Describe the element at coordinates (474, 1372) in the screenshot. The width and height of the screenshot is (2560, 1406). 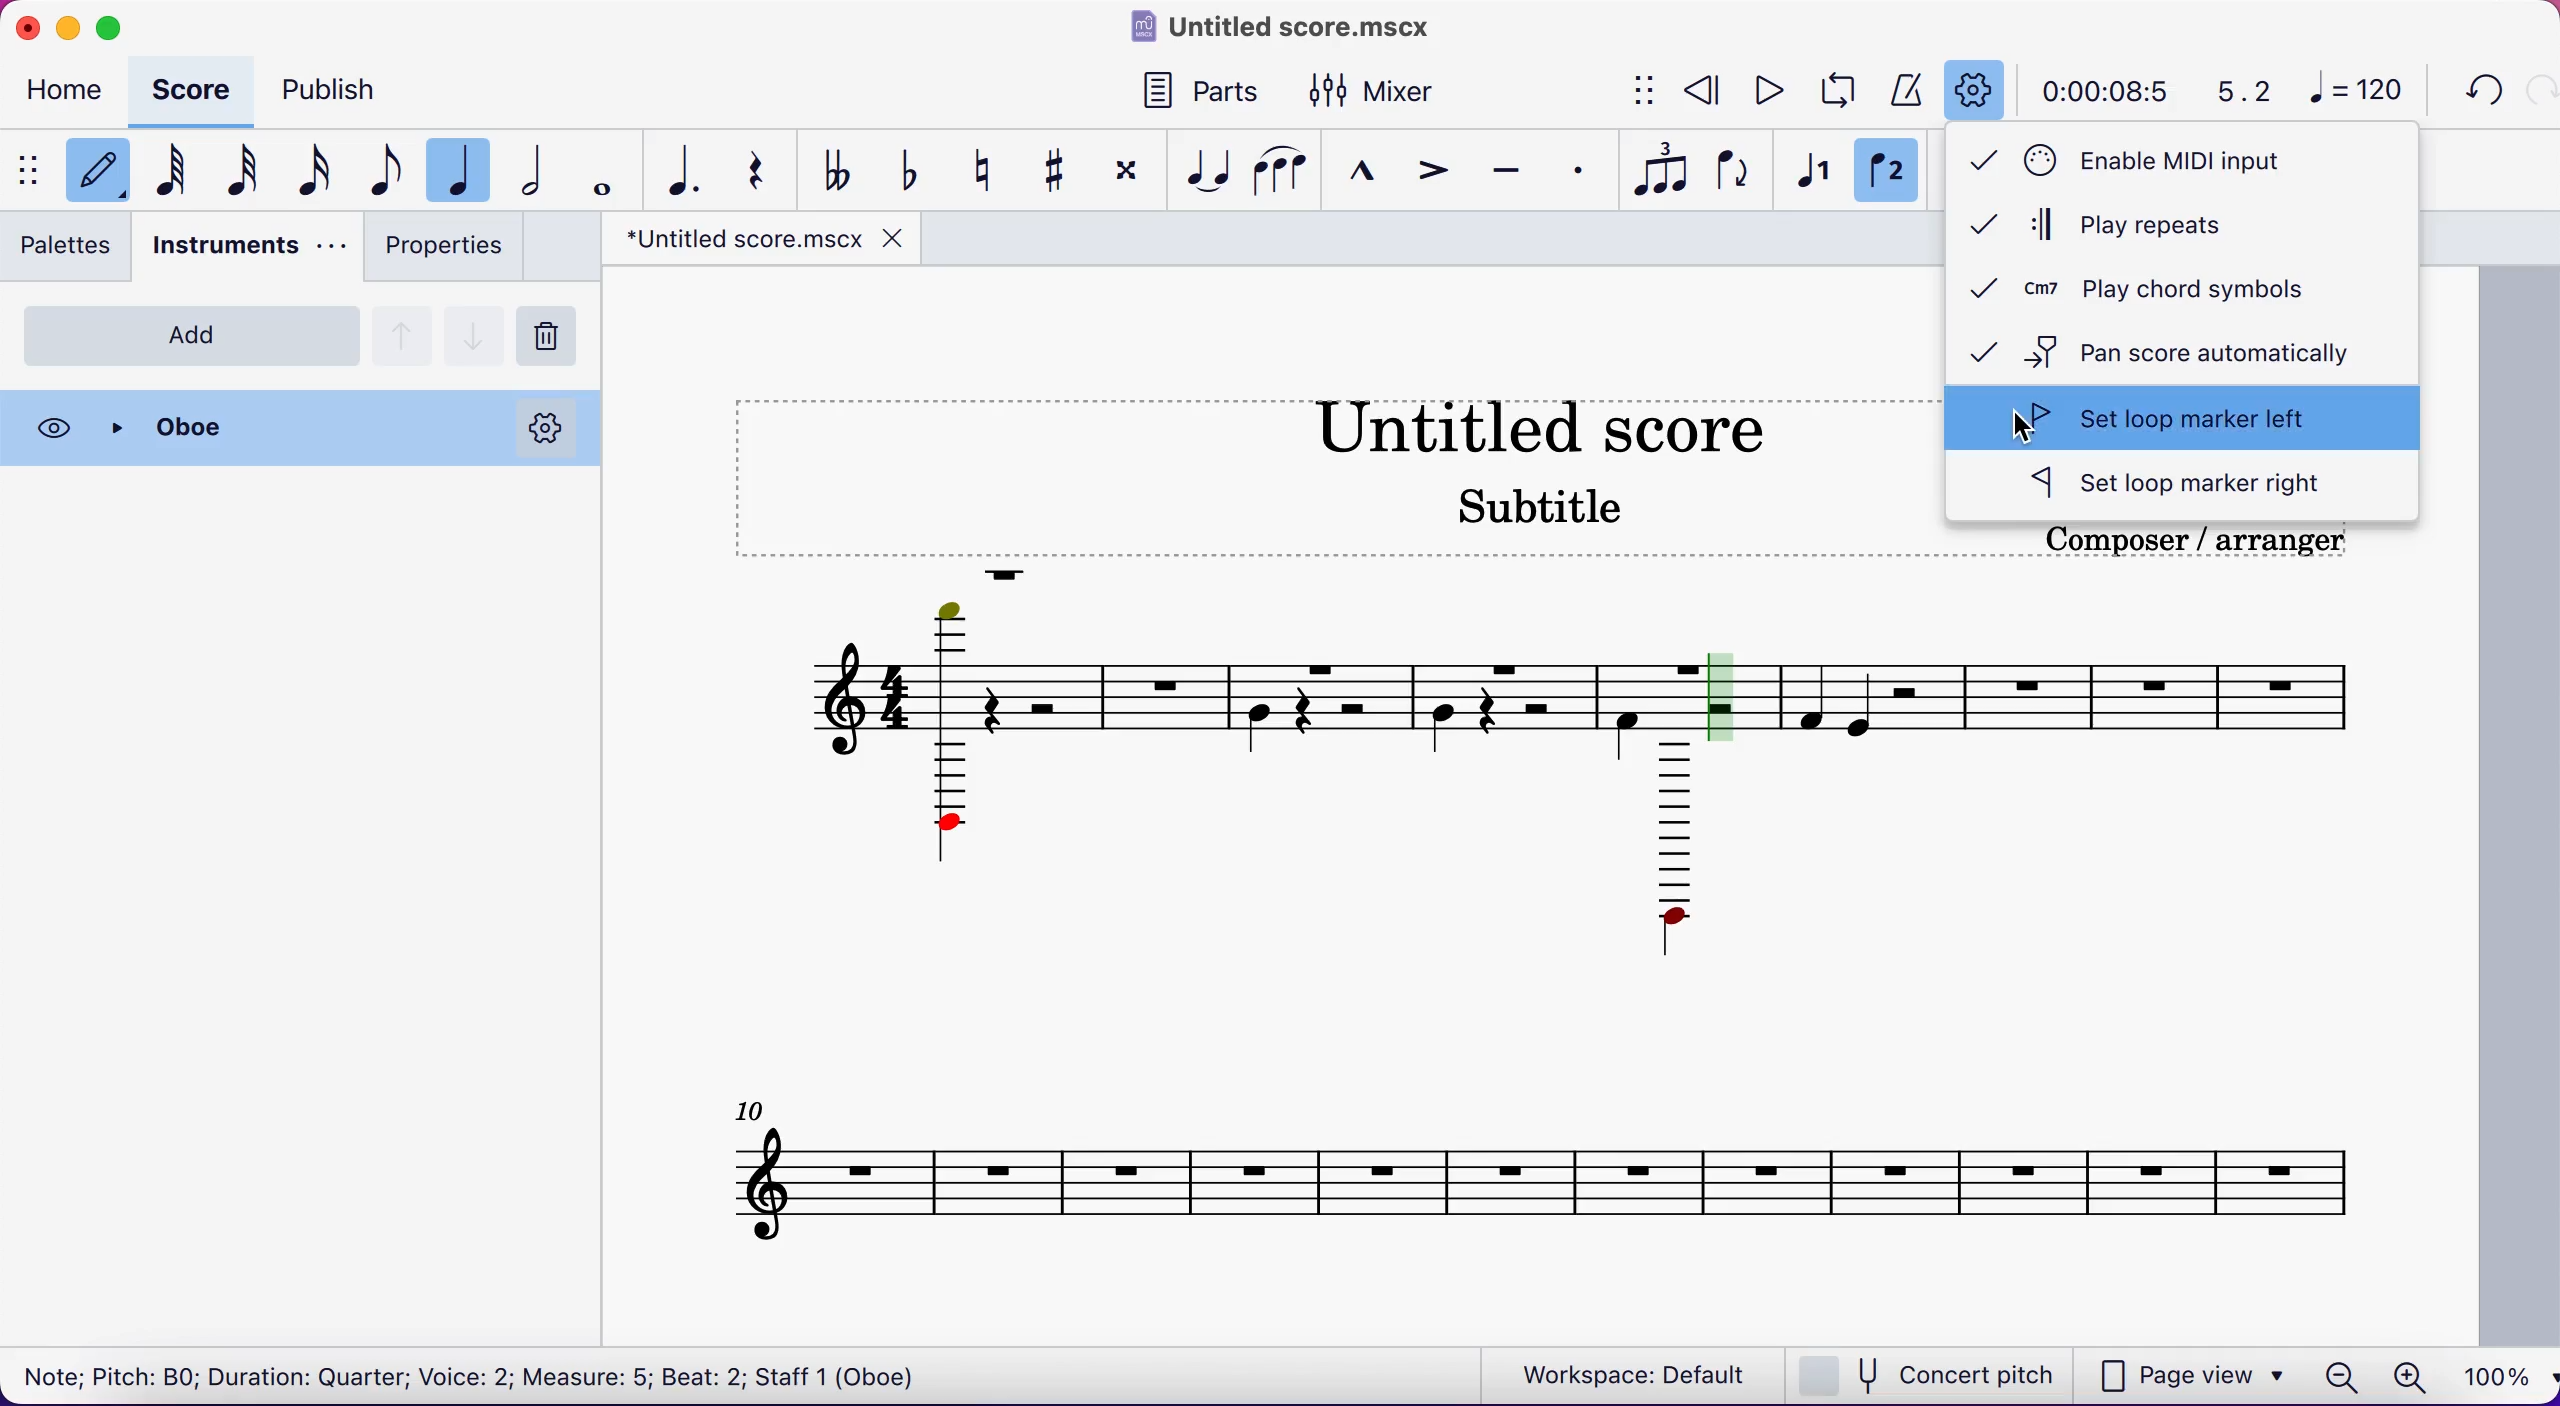
I see `Note; Pitch: BO; Duration: Quarter; Voice: 2; Measure: 5; Beat: 2; Staff 1 (Oboe)` at that location.